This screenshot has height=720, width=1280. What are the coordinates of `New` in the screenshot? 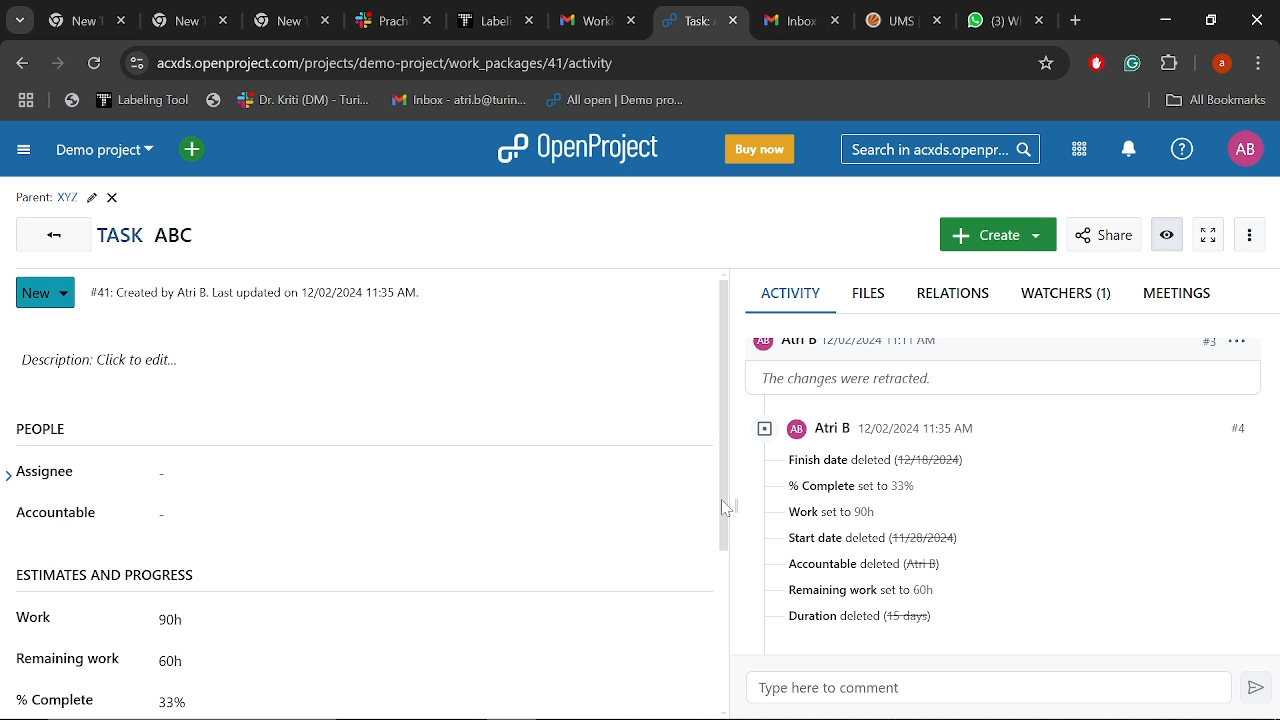 It's located at (48, 293).